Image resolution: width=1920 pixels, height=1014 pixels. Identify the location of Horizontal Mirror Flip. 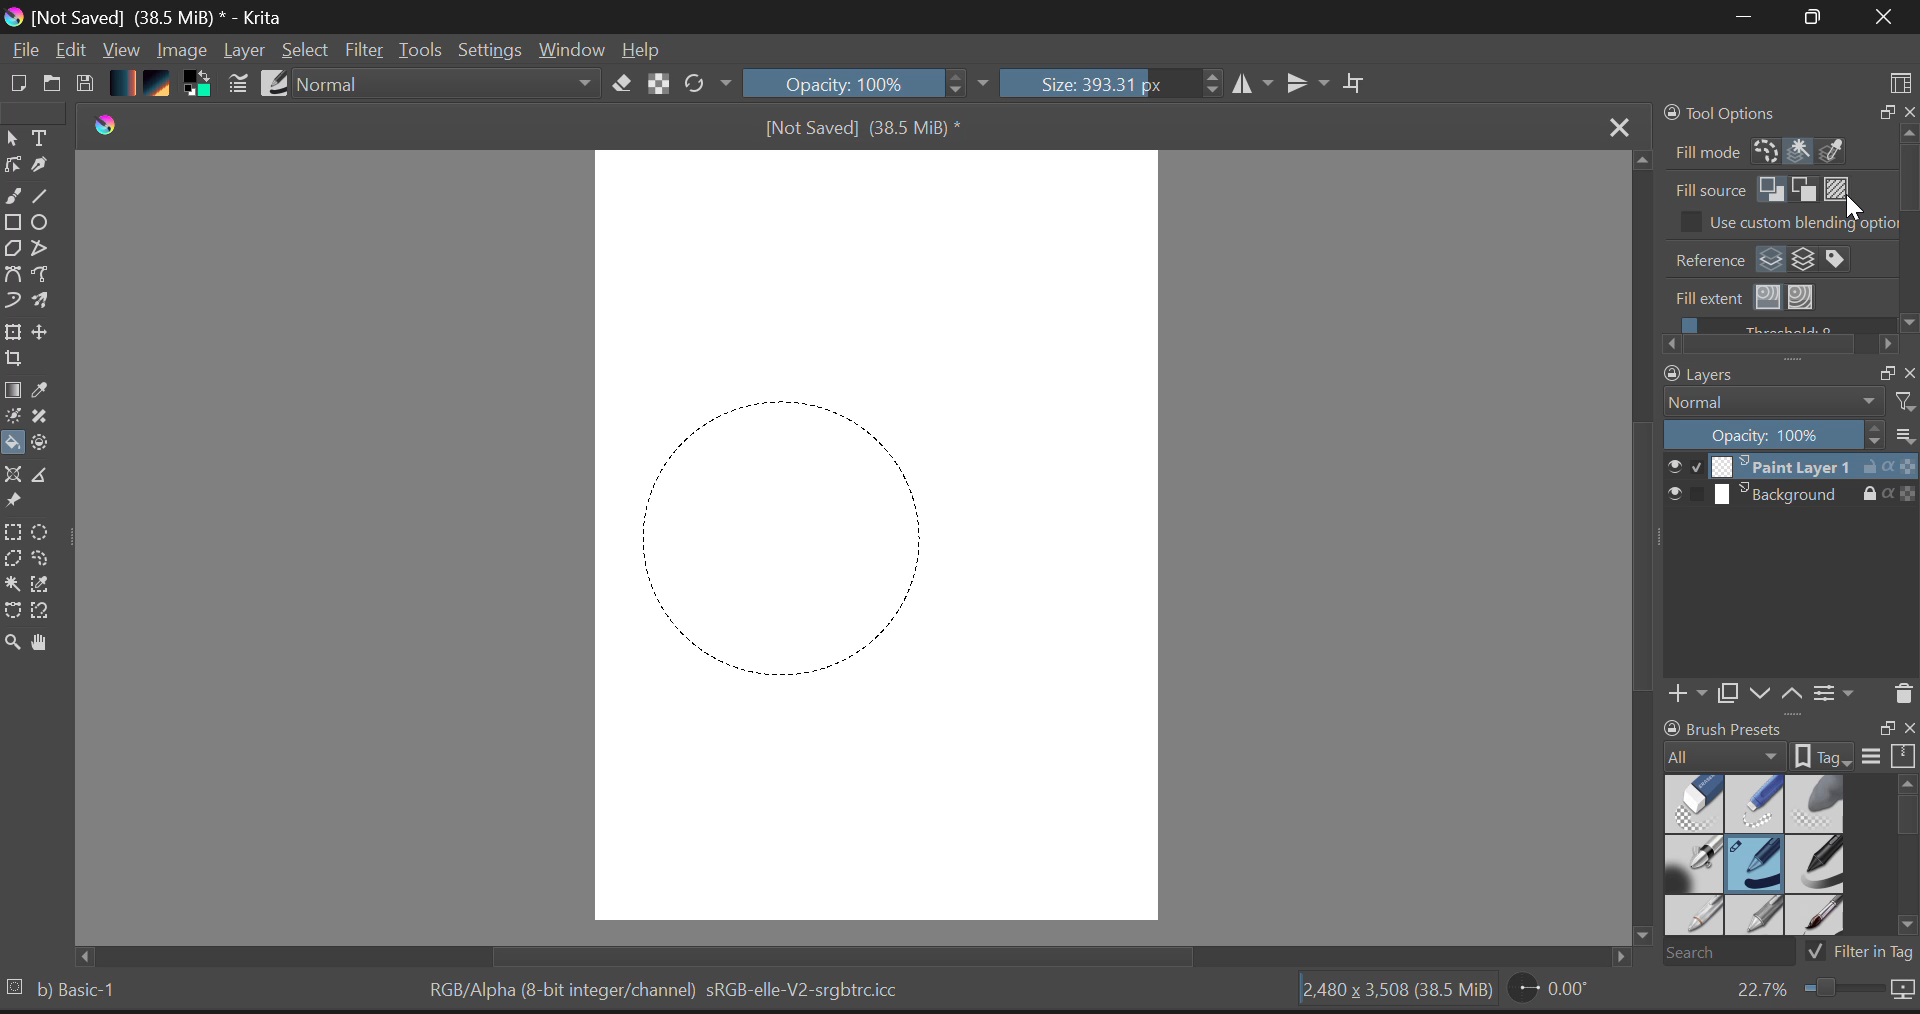
(1312, 85).